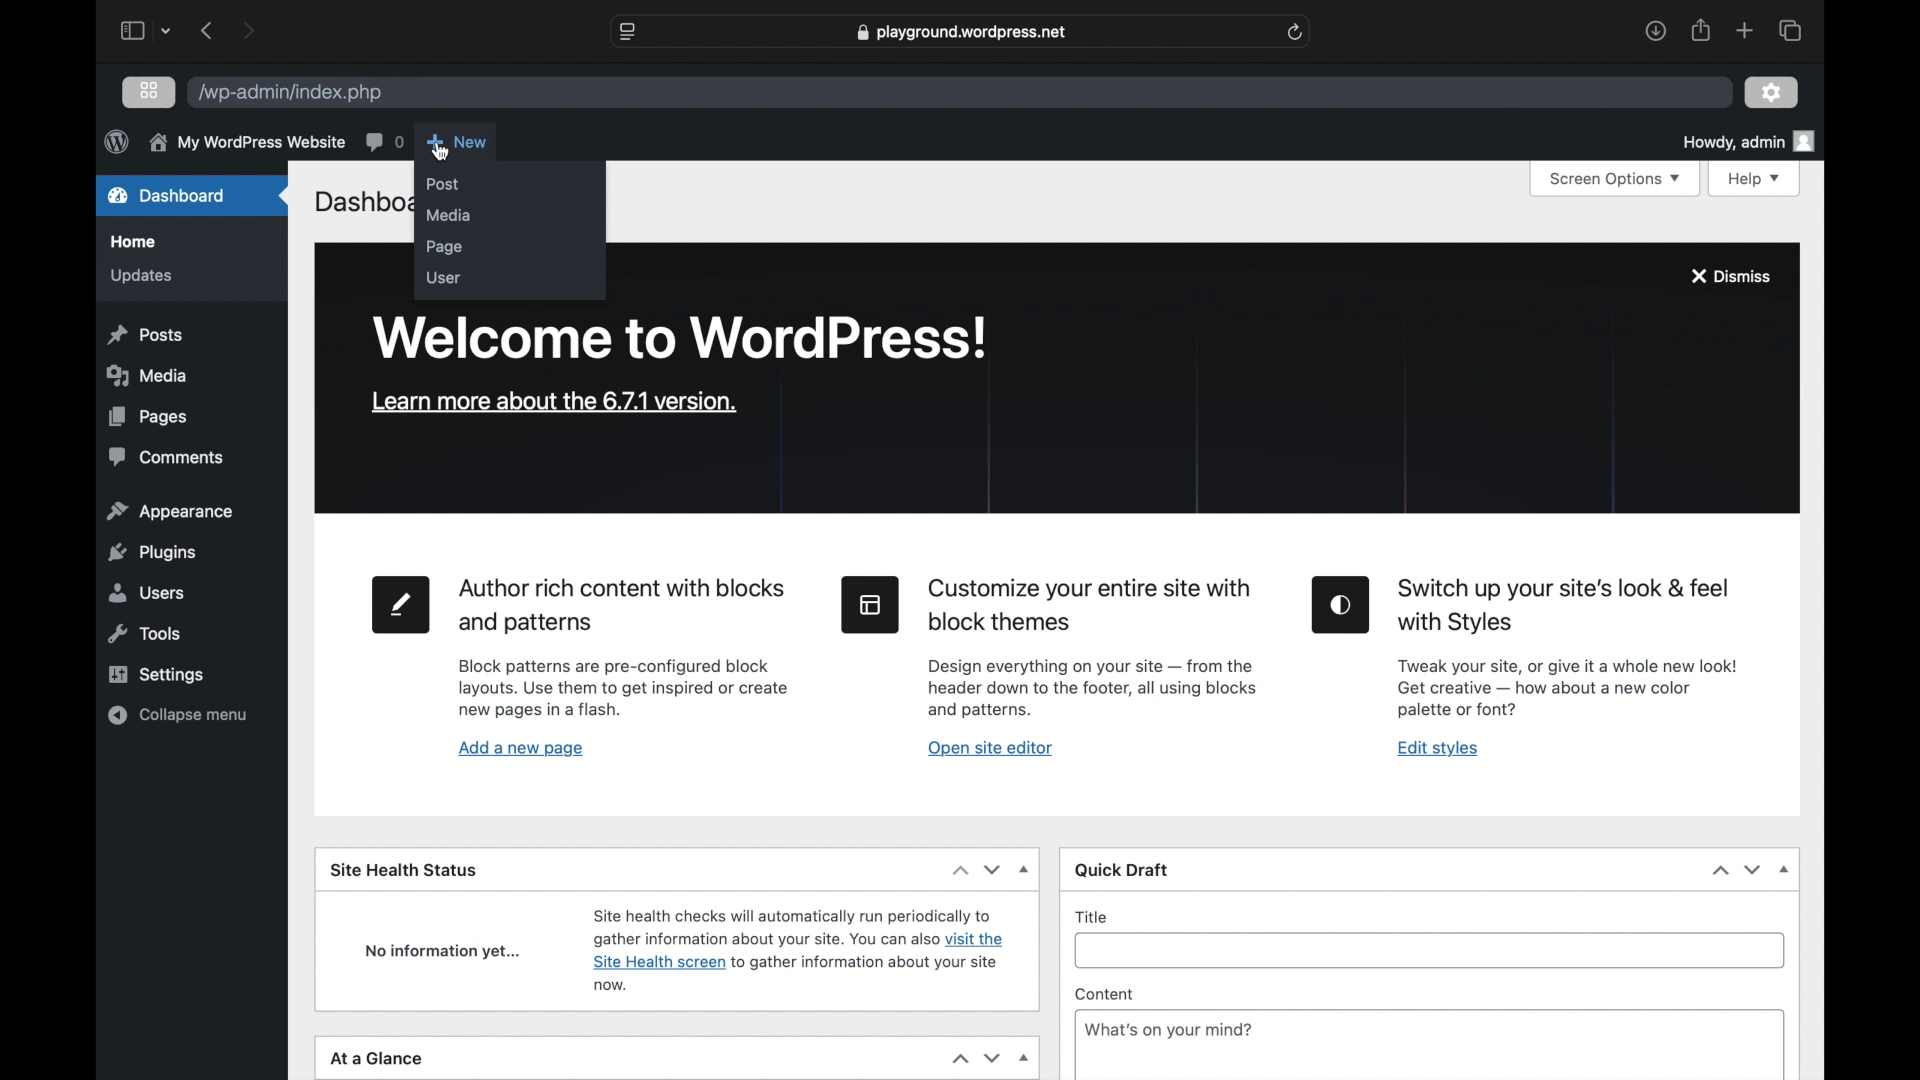 This screenshot has width=1920, height=1080. What do you see at coordinates (442, 952) in the screenshot?
I see `no information yet` at bounding box center [442, 952].